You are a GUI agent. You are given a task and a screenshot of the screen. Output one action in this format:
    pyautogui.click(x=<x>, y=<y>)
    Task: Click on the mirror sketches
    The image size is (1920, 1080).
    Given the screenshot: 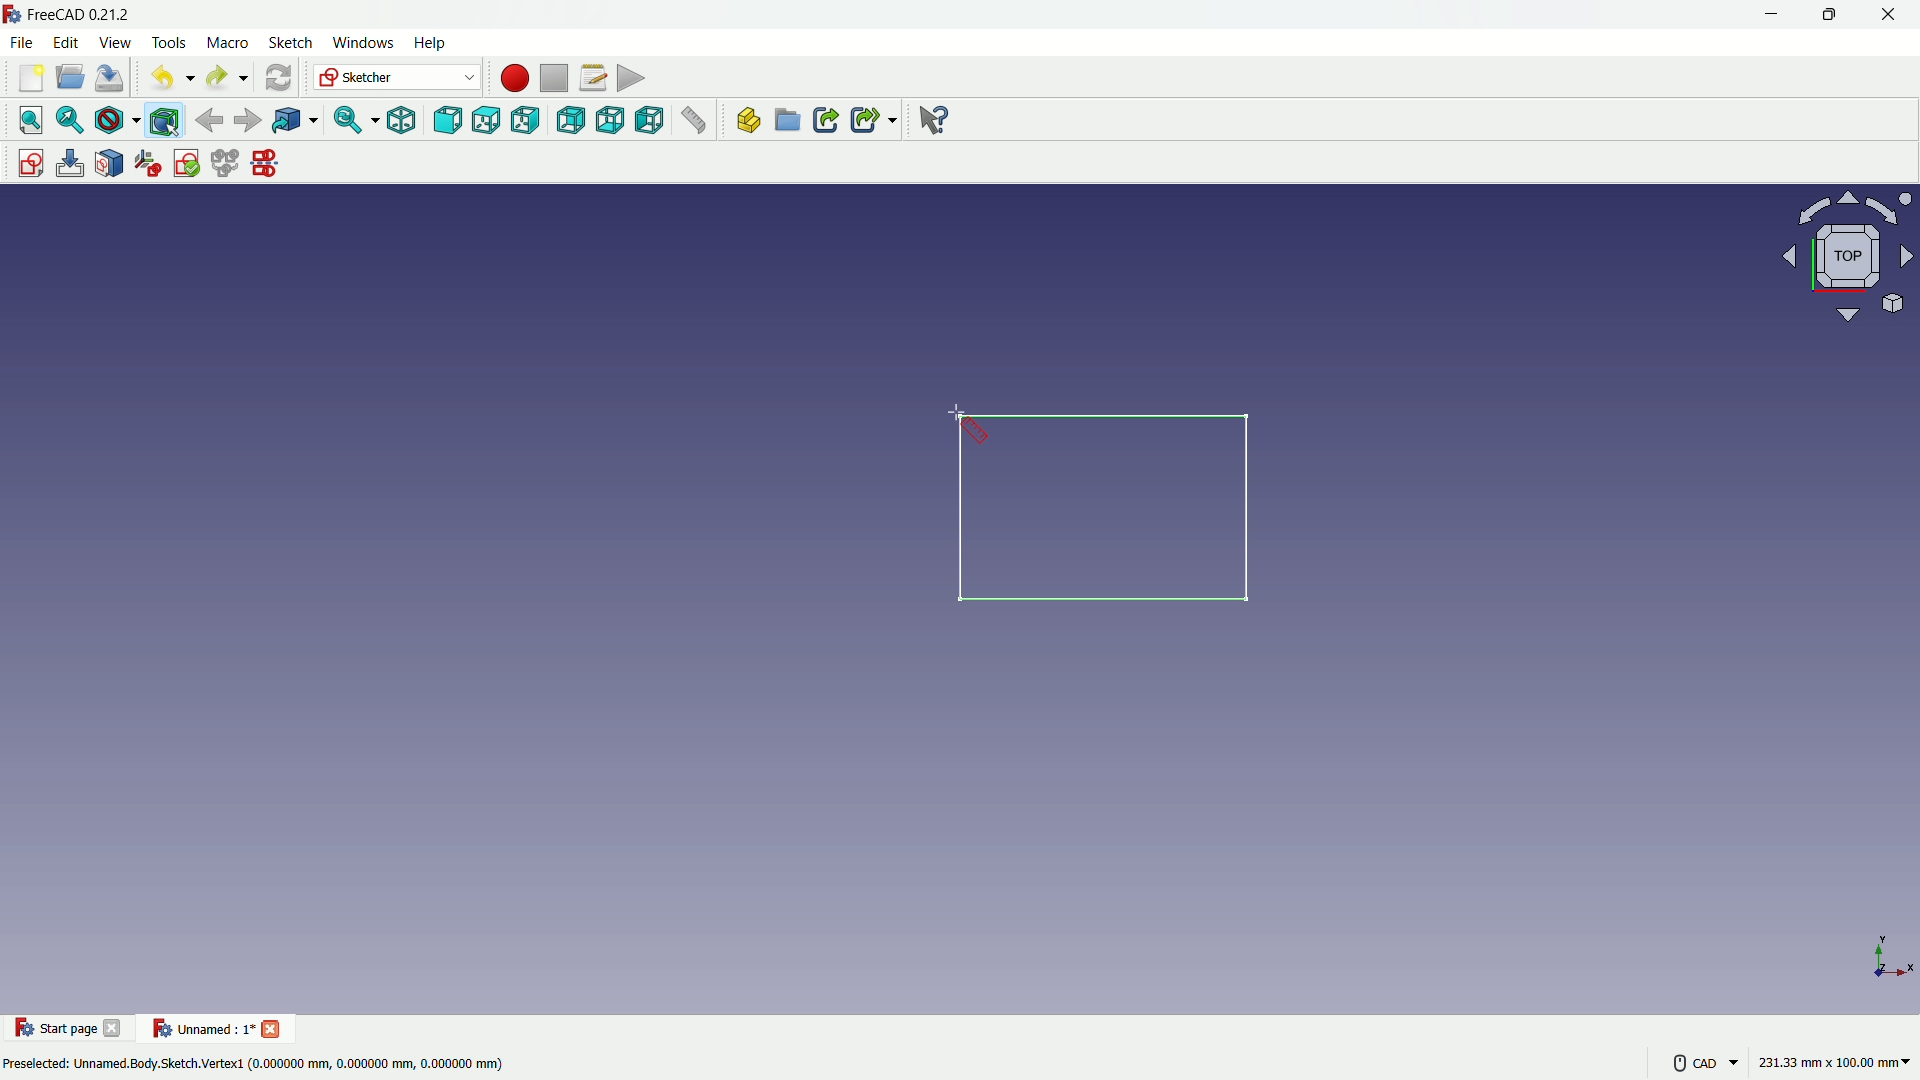 What is the action you would take?
    pyautogui.click(x=264, y=165)
    